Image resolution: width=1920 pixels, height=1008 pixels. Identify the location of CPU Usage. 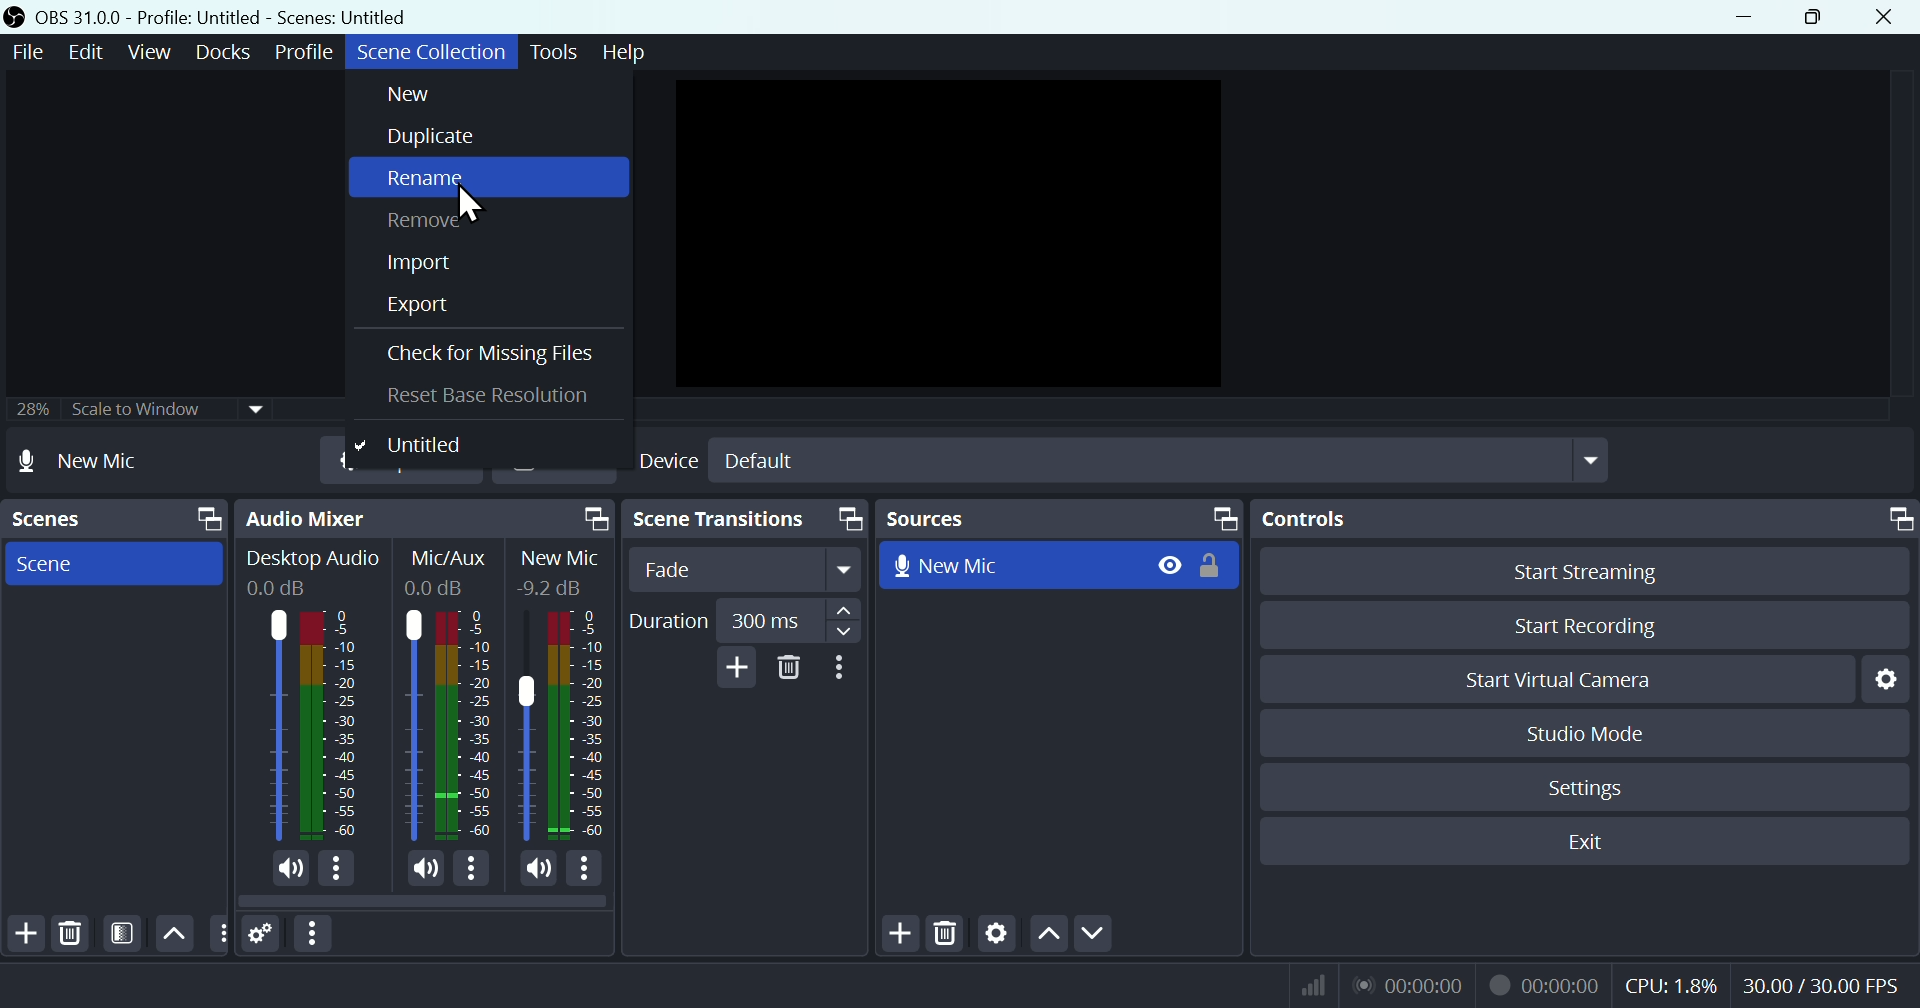
(1674, 986).